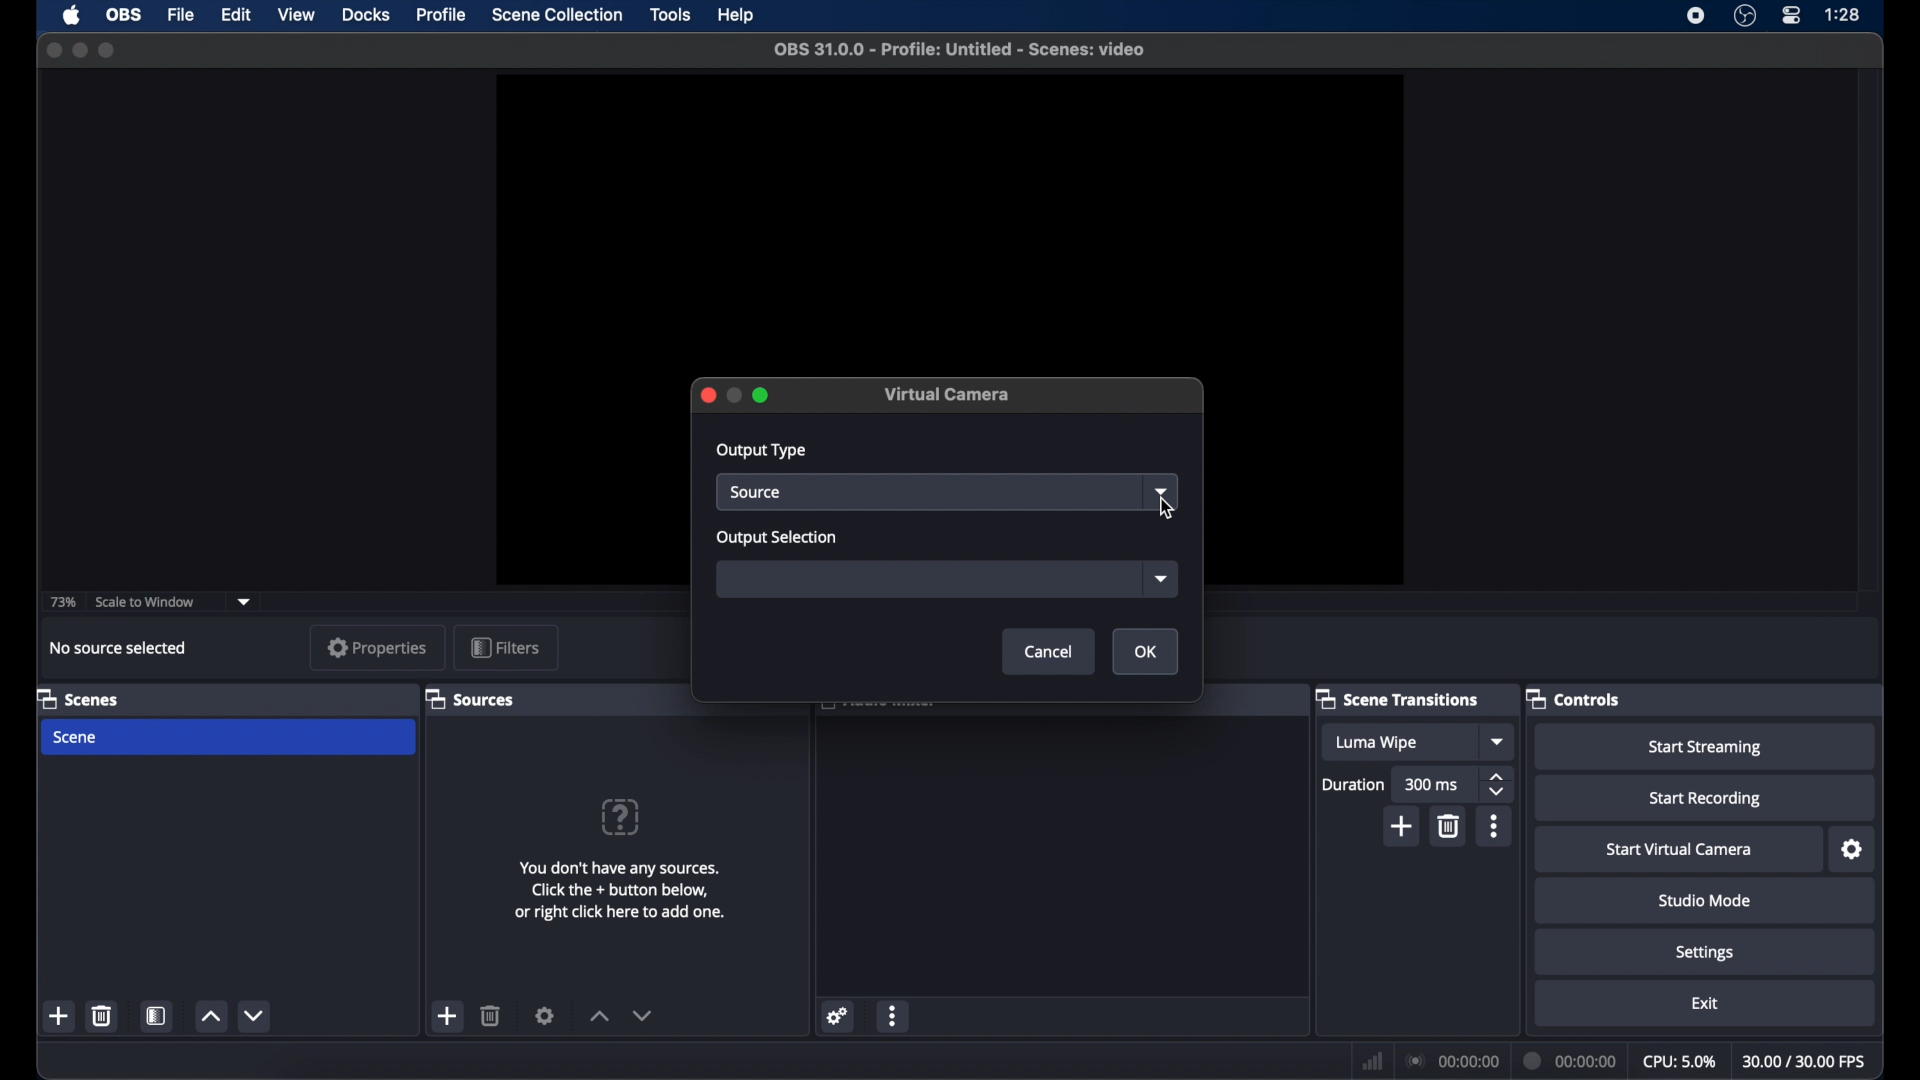  What do you see at coordinates (706, 394) in the screenshot?
I see `close` at bounding box center [706, 394].